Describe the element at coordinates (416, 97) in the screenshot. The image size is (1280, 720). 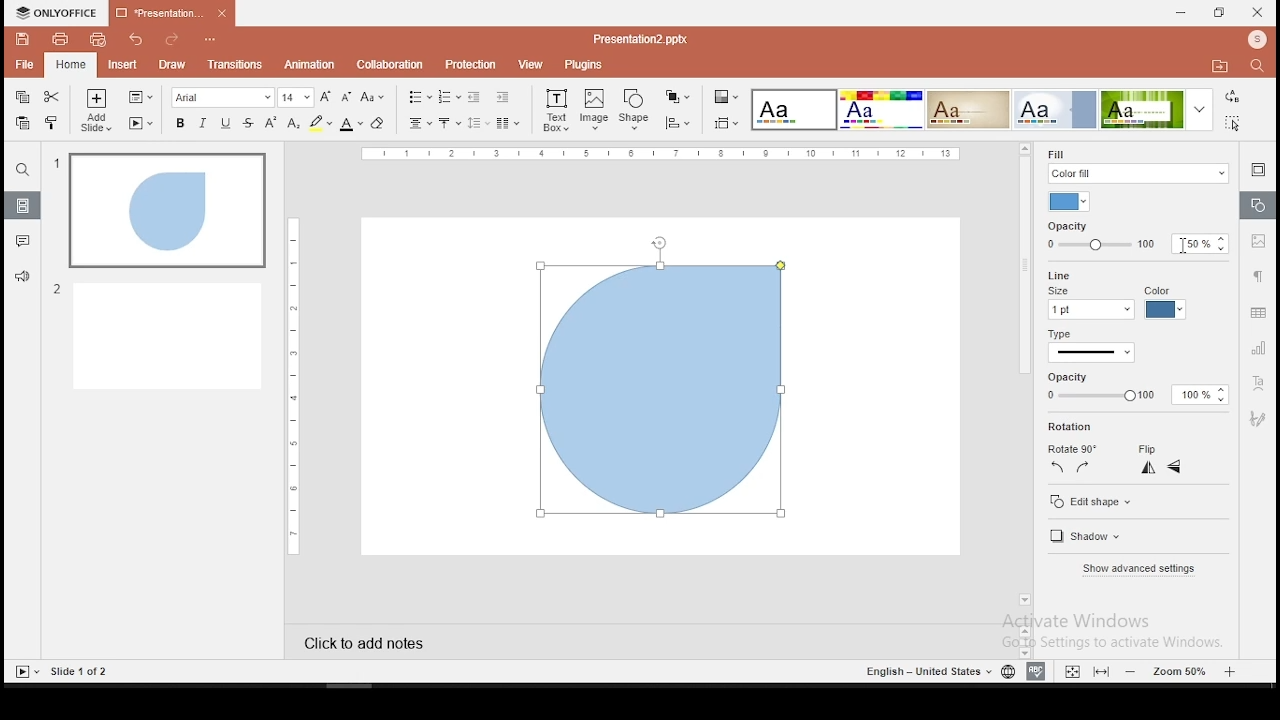
I see `bullets` at that location.